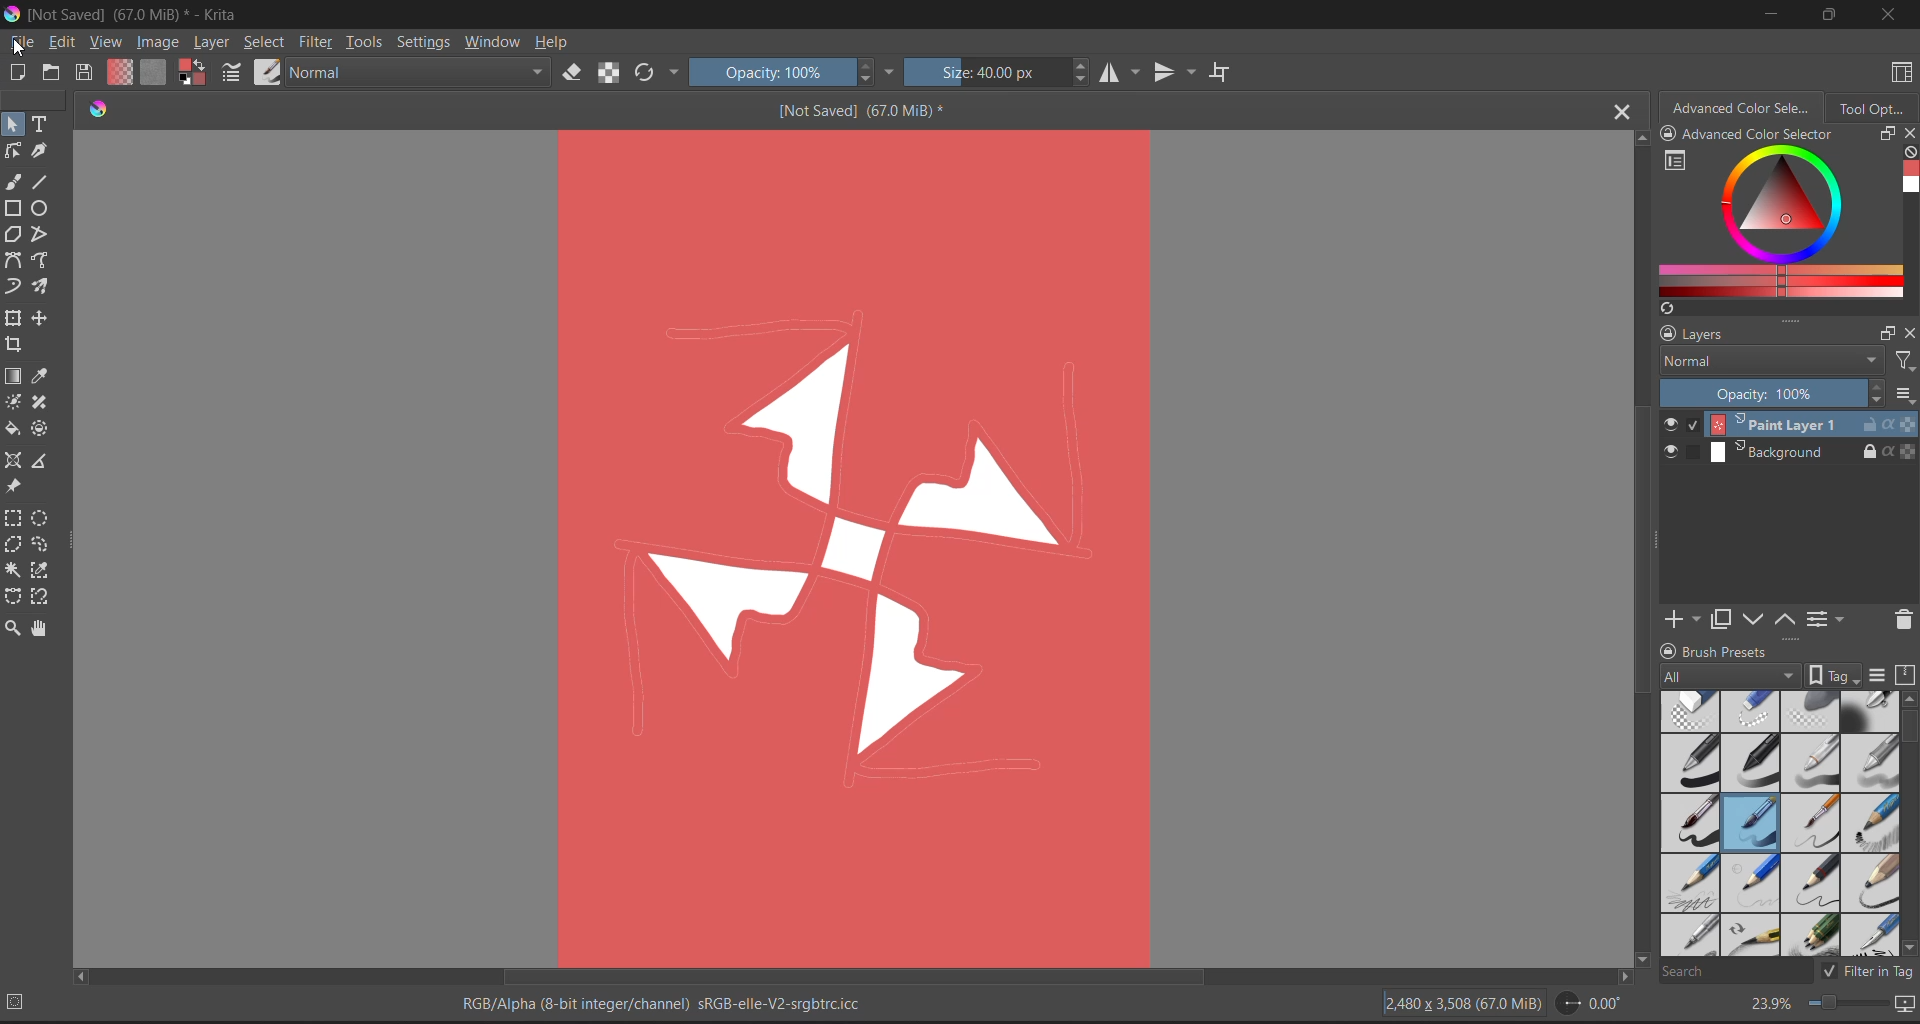  What do you see at coordinates (786, 73) in the screenshot?
I see `opacity` at bounding box center [786, 73].